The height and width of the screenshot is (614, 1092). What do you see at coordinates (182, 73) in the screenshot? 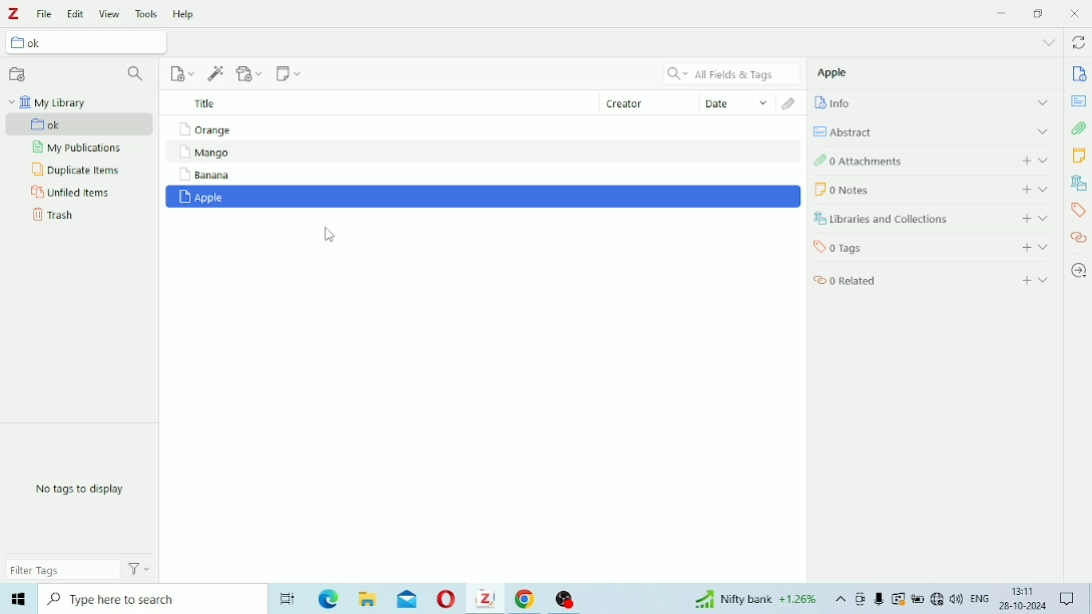
I see `New item` at bounding box center [182, 73].